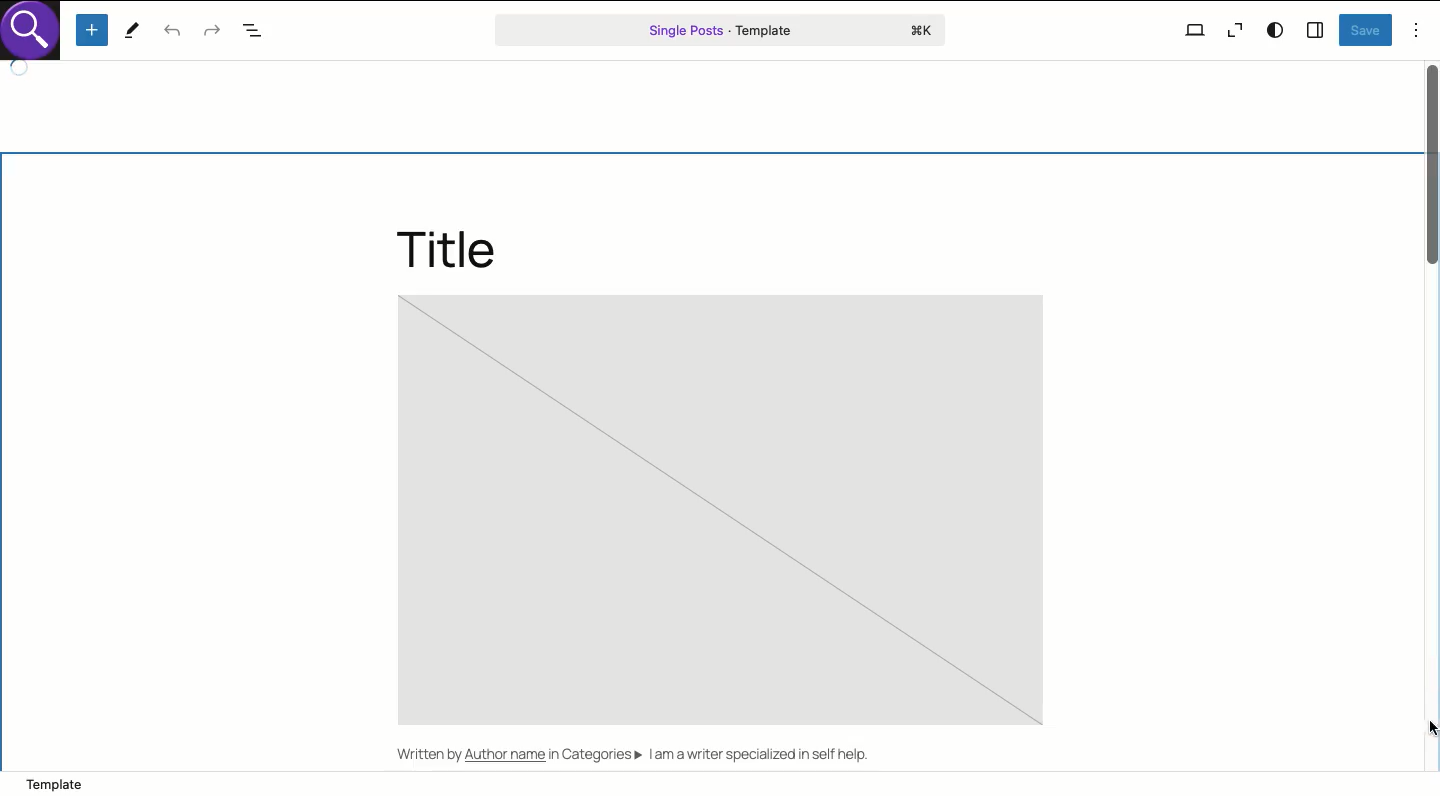 The width and height of the screenshot is (1440, 796). What do you see at coordinates (1421, 726) in the screenshot?
I see `cursor` at bounding box center [1421, 726].